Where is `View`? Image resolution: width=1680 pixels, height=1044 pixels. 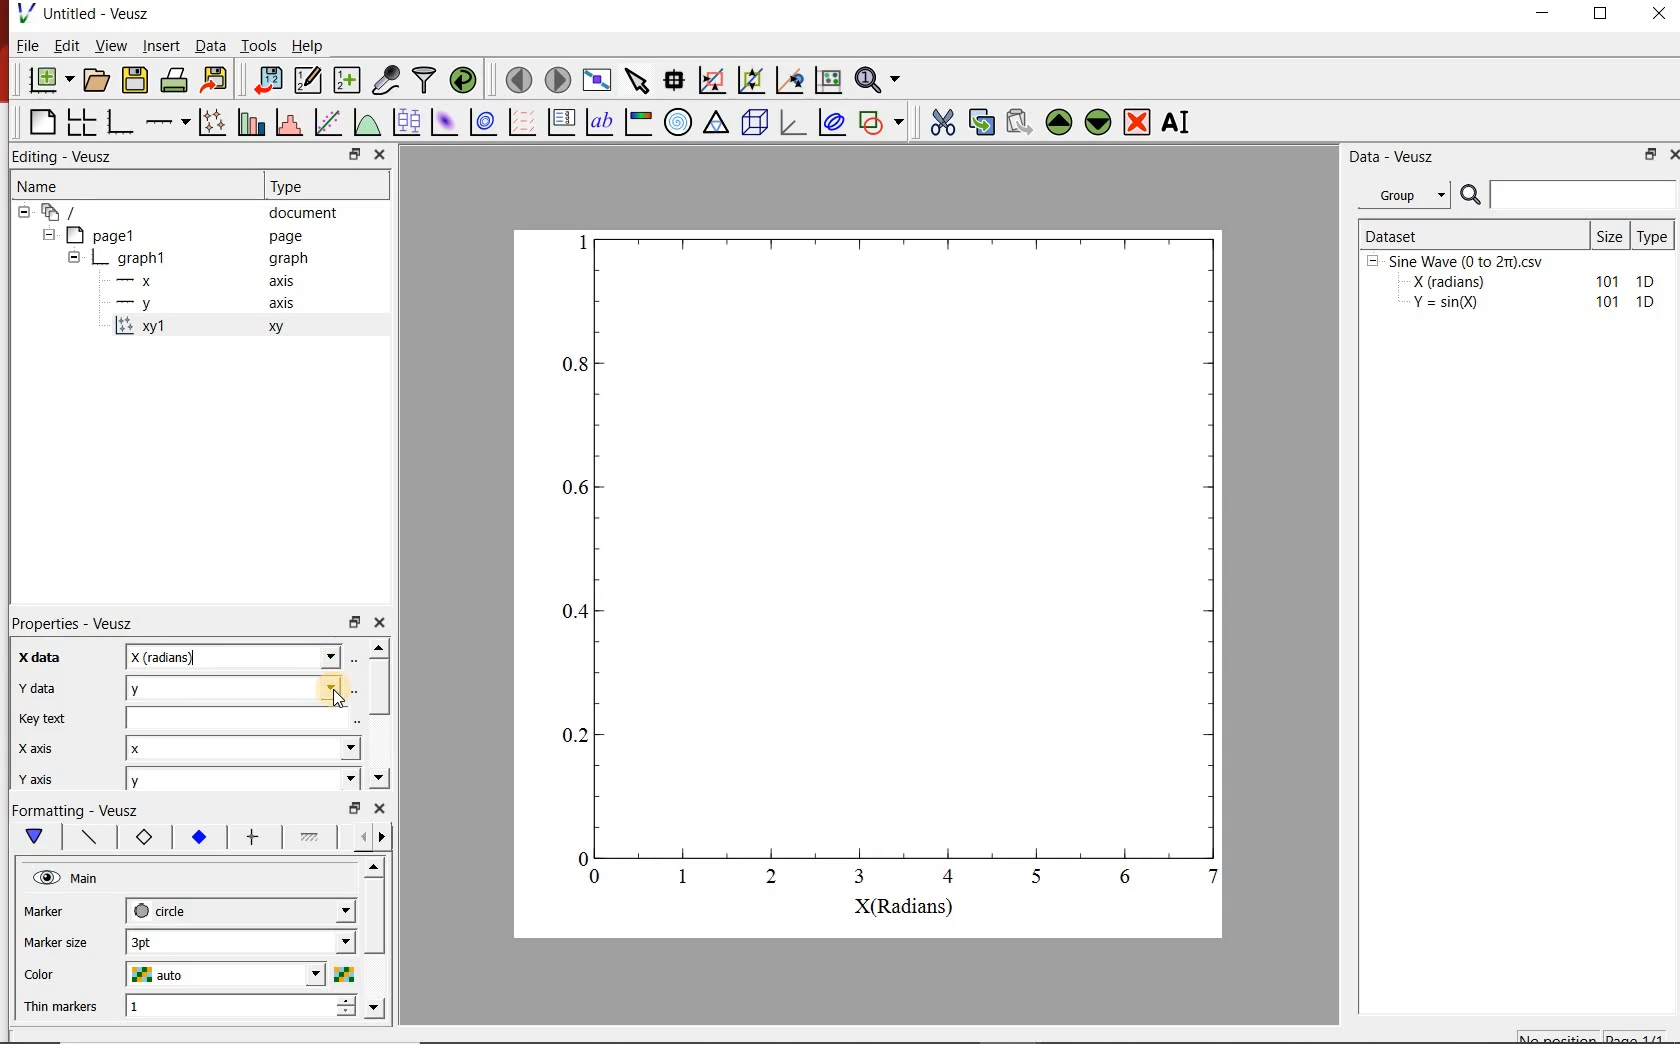
View is located at coordinates (112, 45).